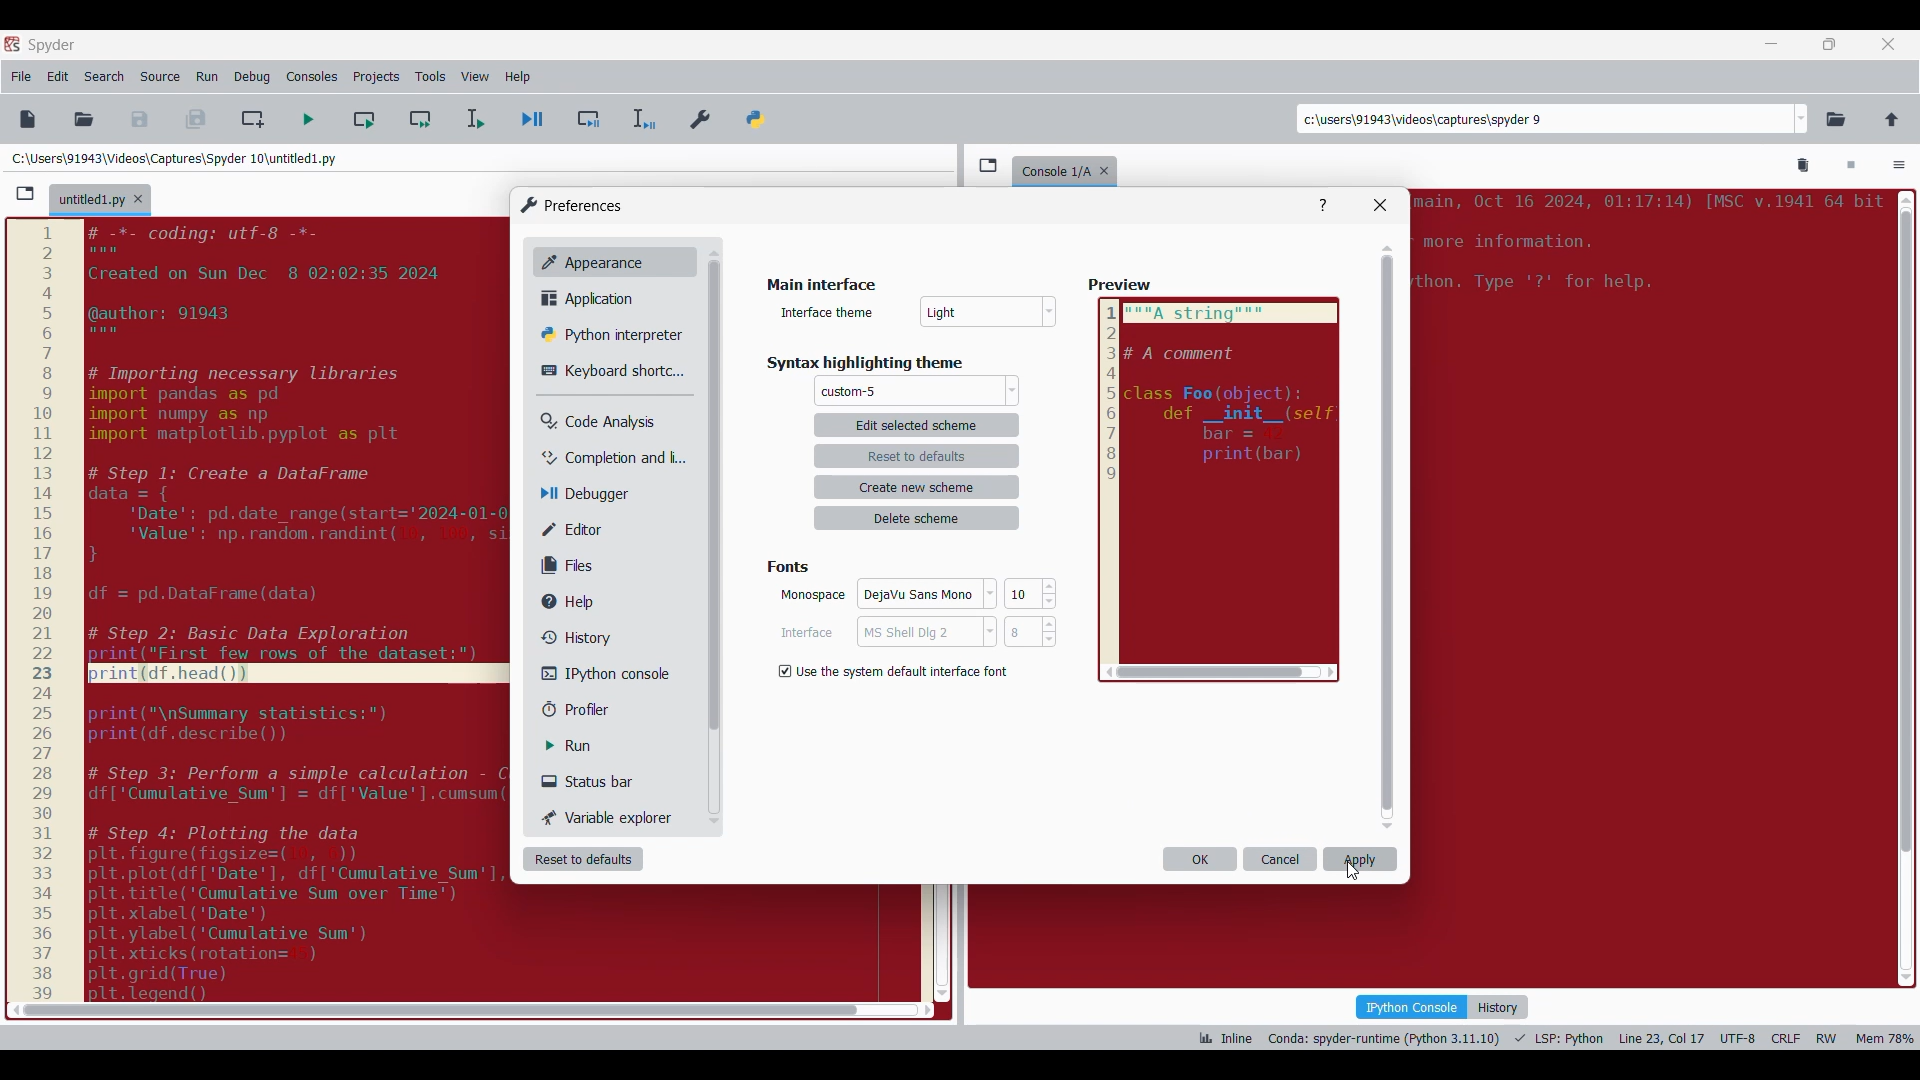  I want to click on scale, so click(42, 611).